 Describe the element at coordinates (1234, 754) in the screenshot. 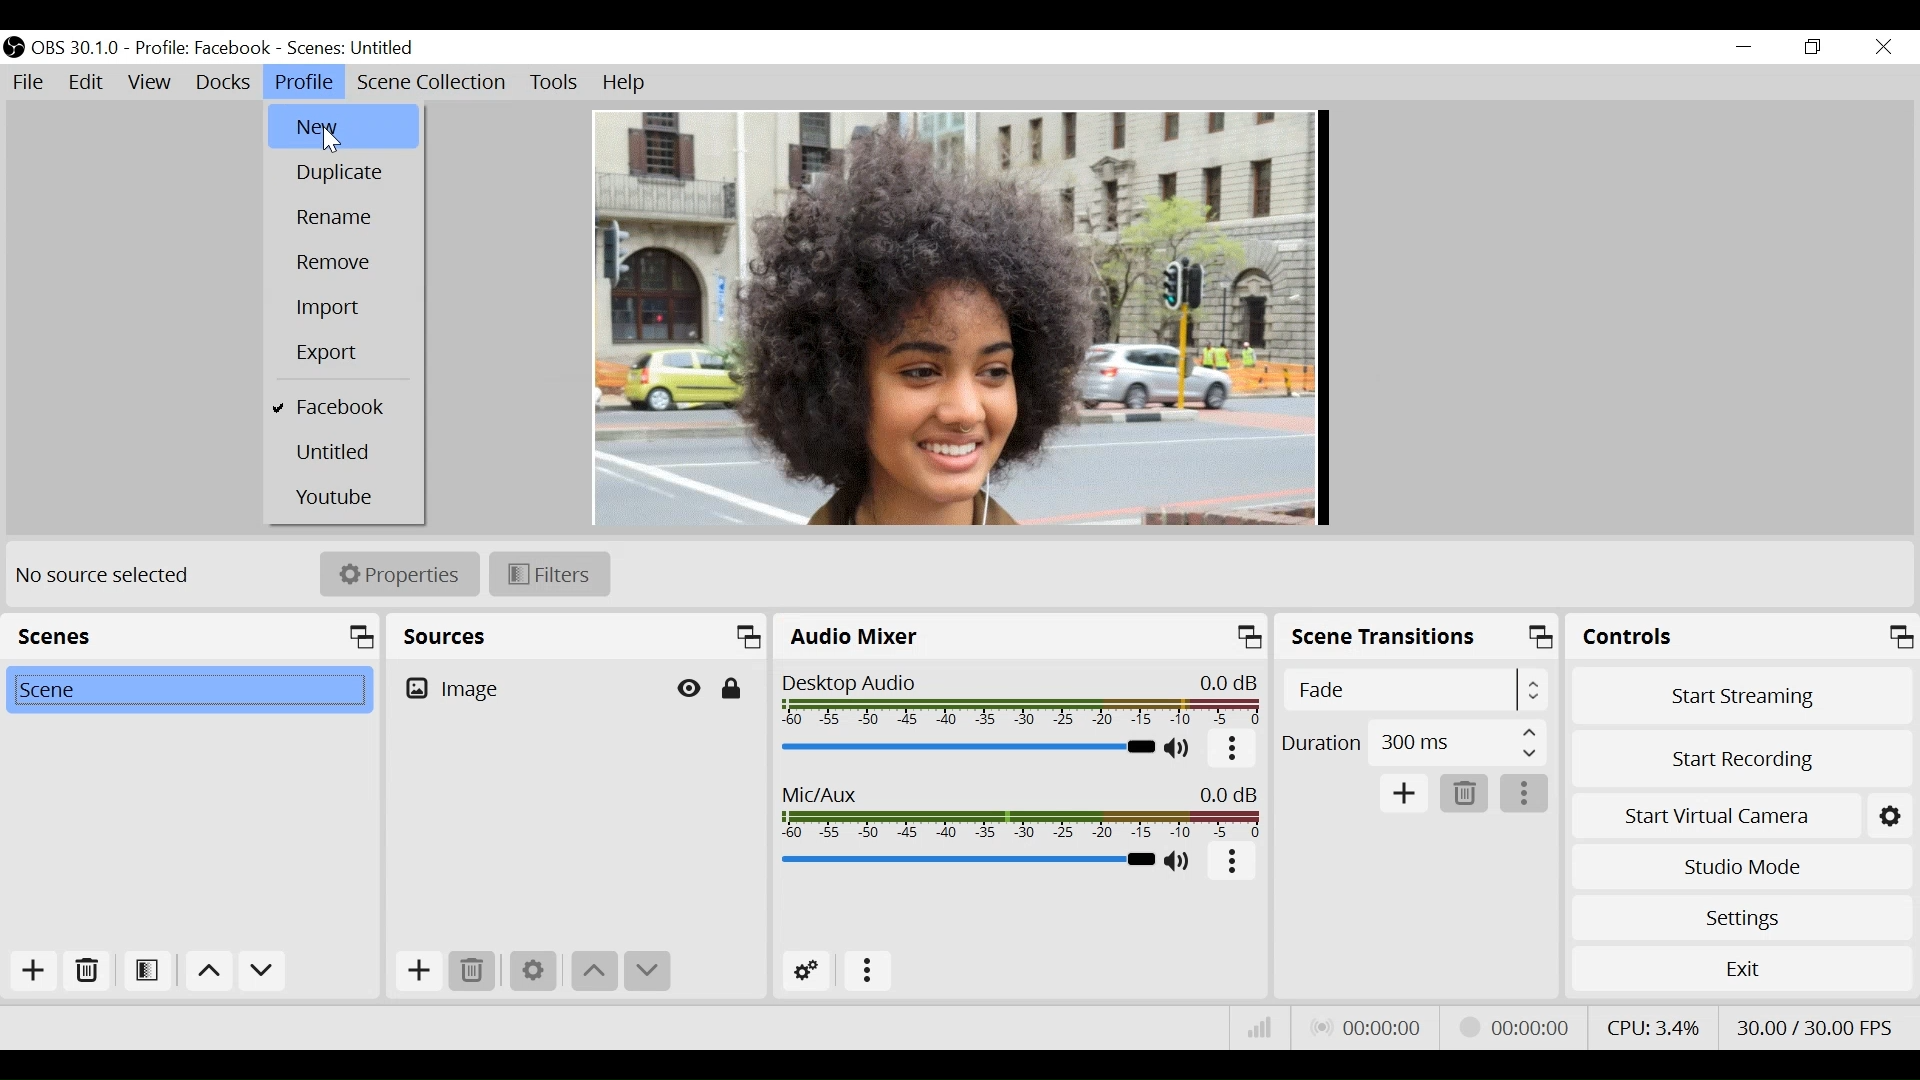

I see `More Options` at that location.